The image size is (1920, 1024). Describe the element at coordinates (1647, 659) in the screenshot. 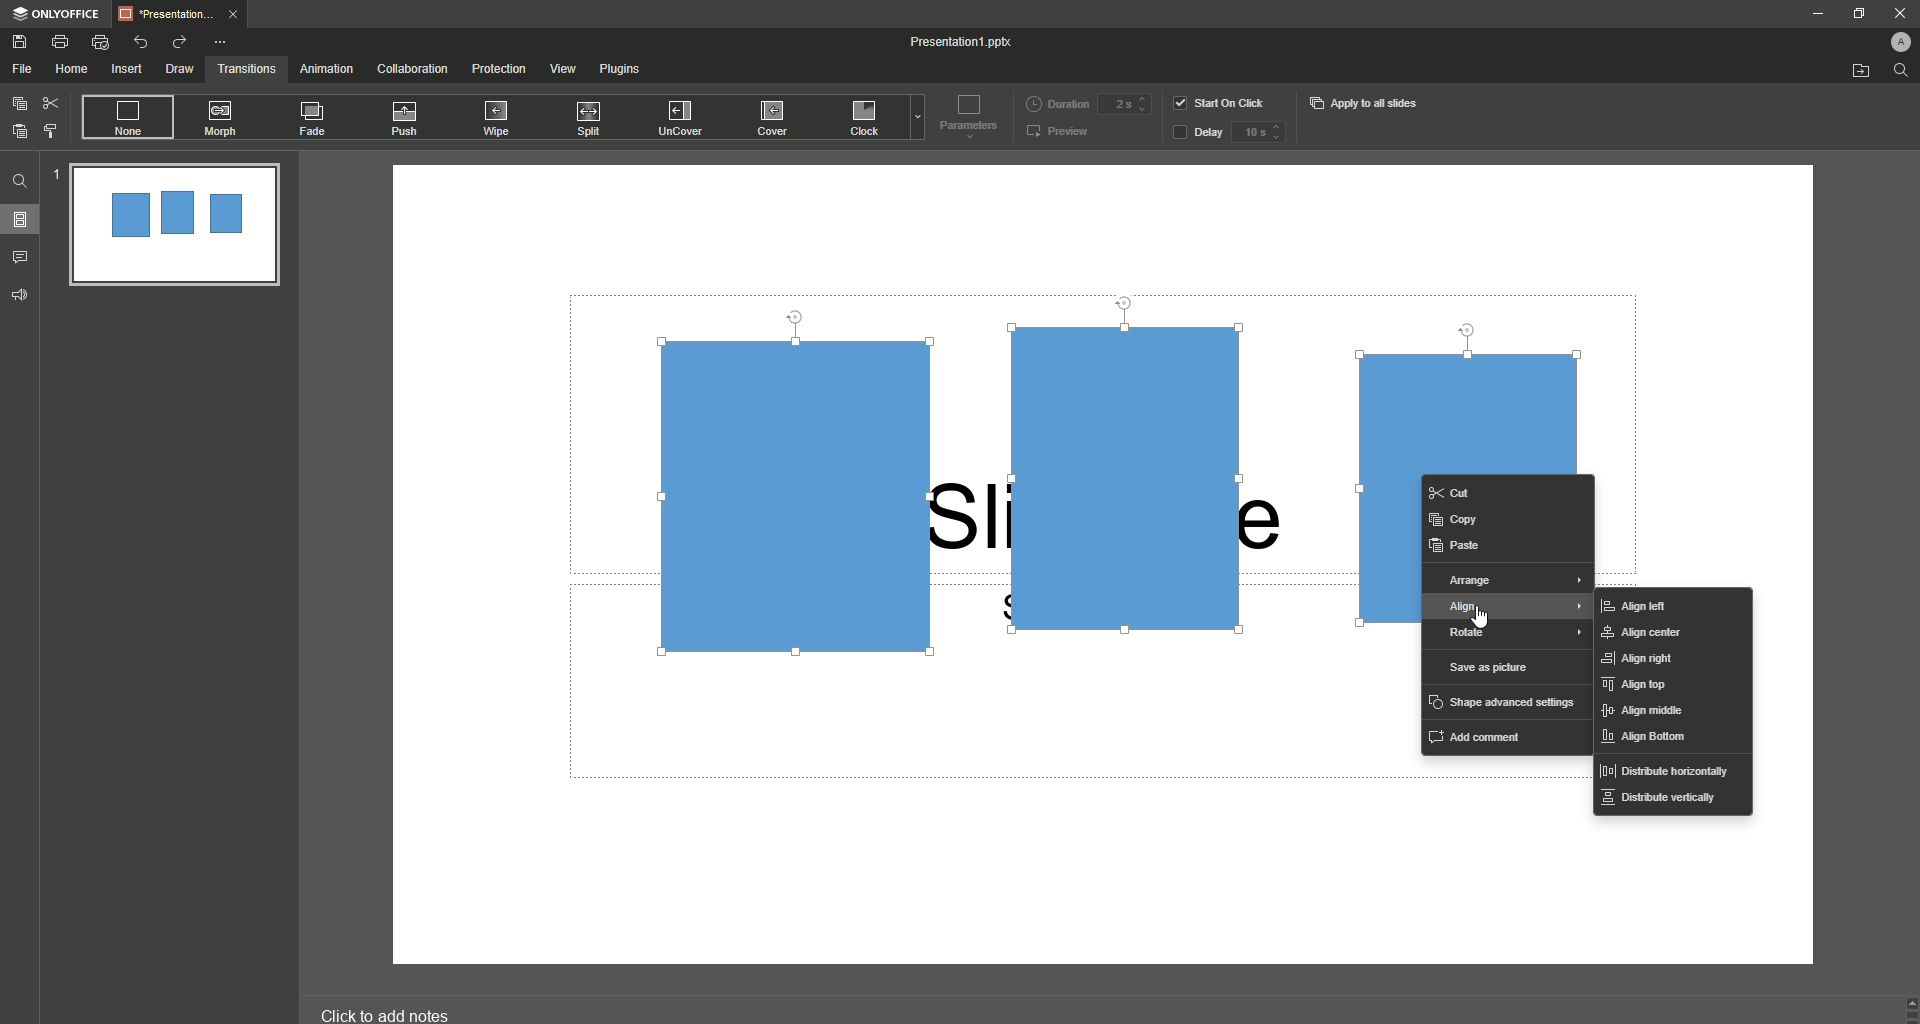

I see `Align right` at that location.